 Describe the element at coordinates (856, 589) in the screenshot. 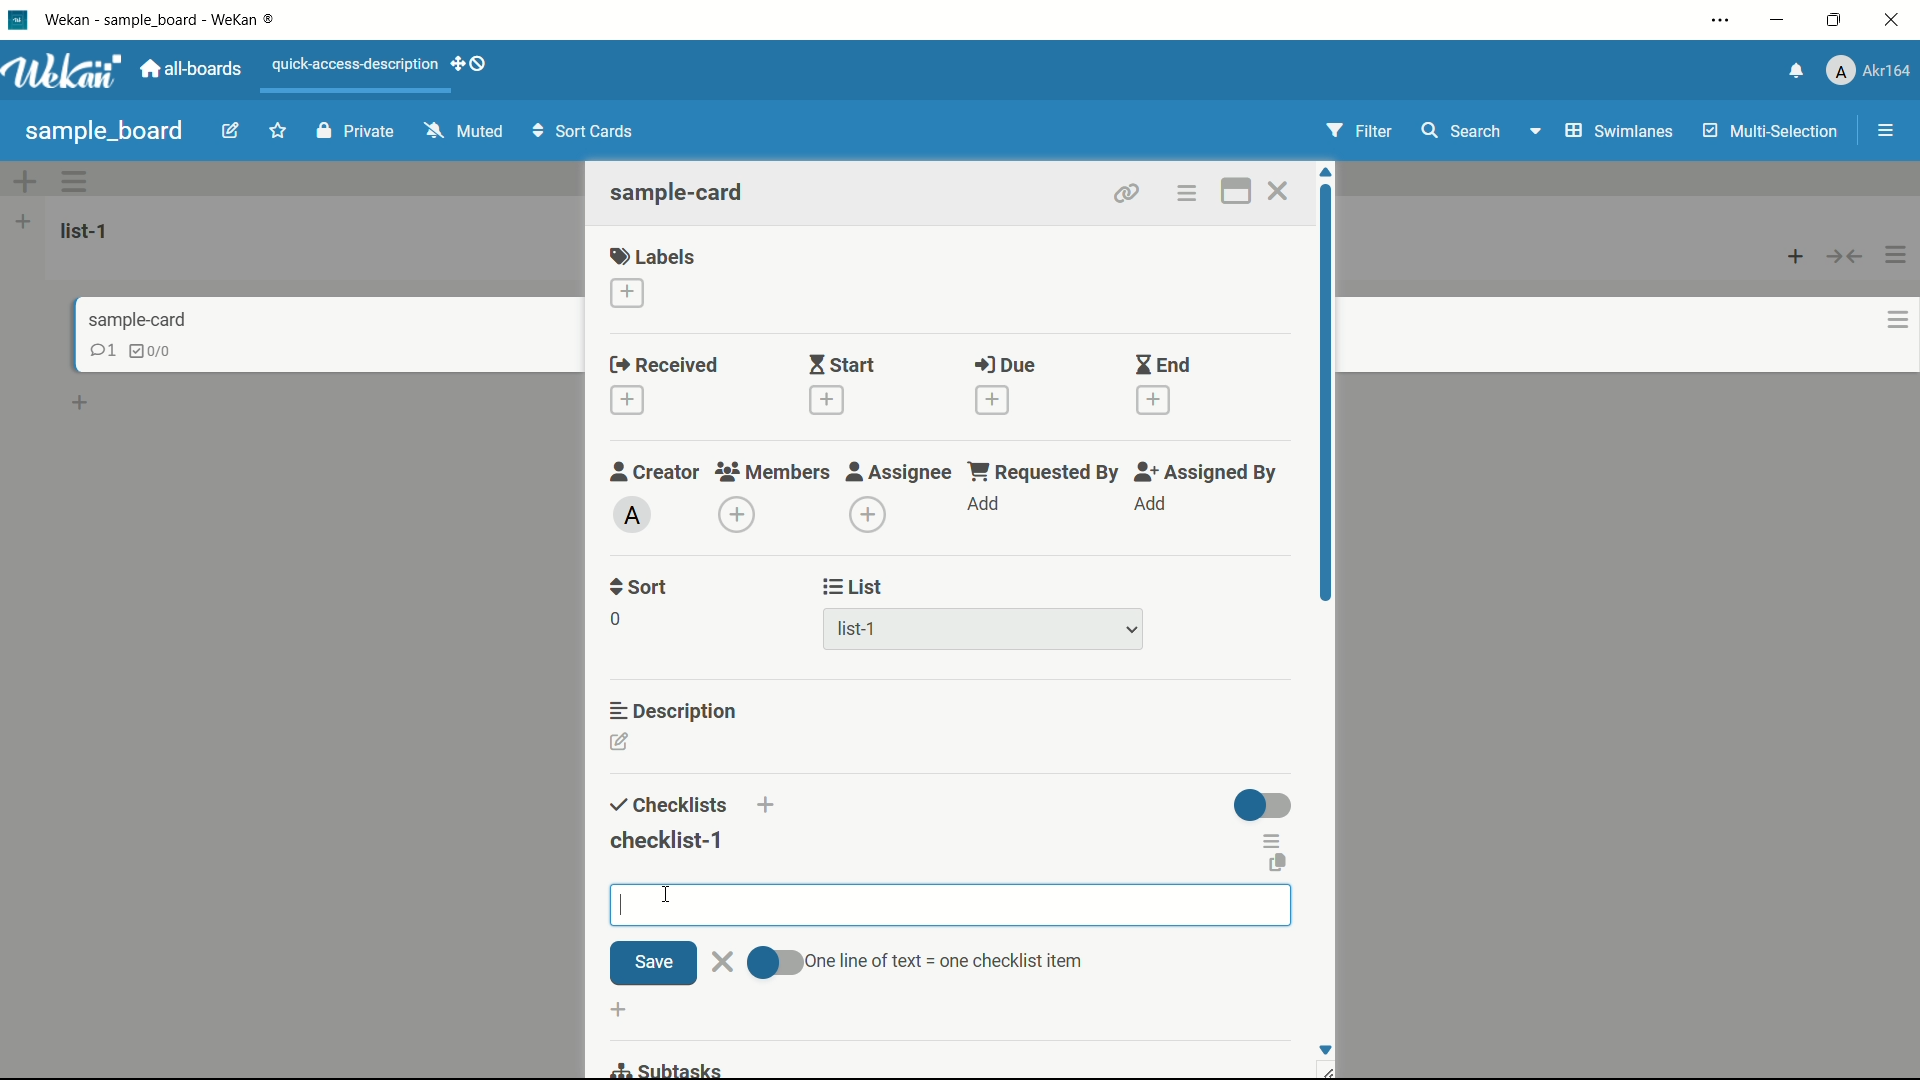

I see `list` at that location.